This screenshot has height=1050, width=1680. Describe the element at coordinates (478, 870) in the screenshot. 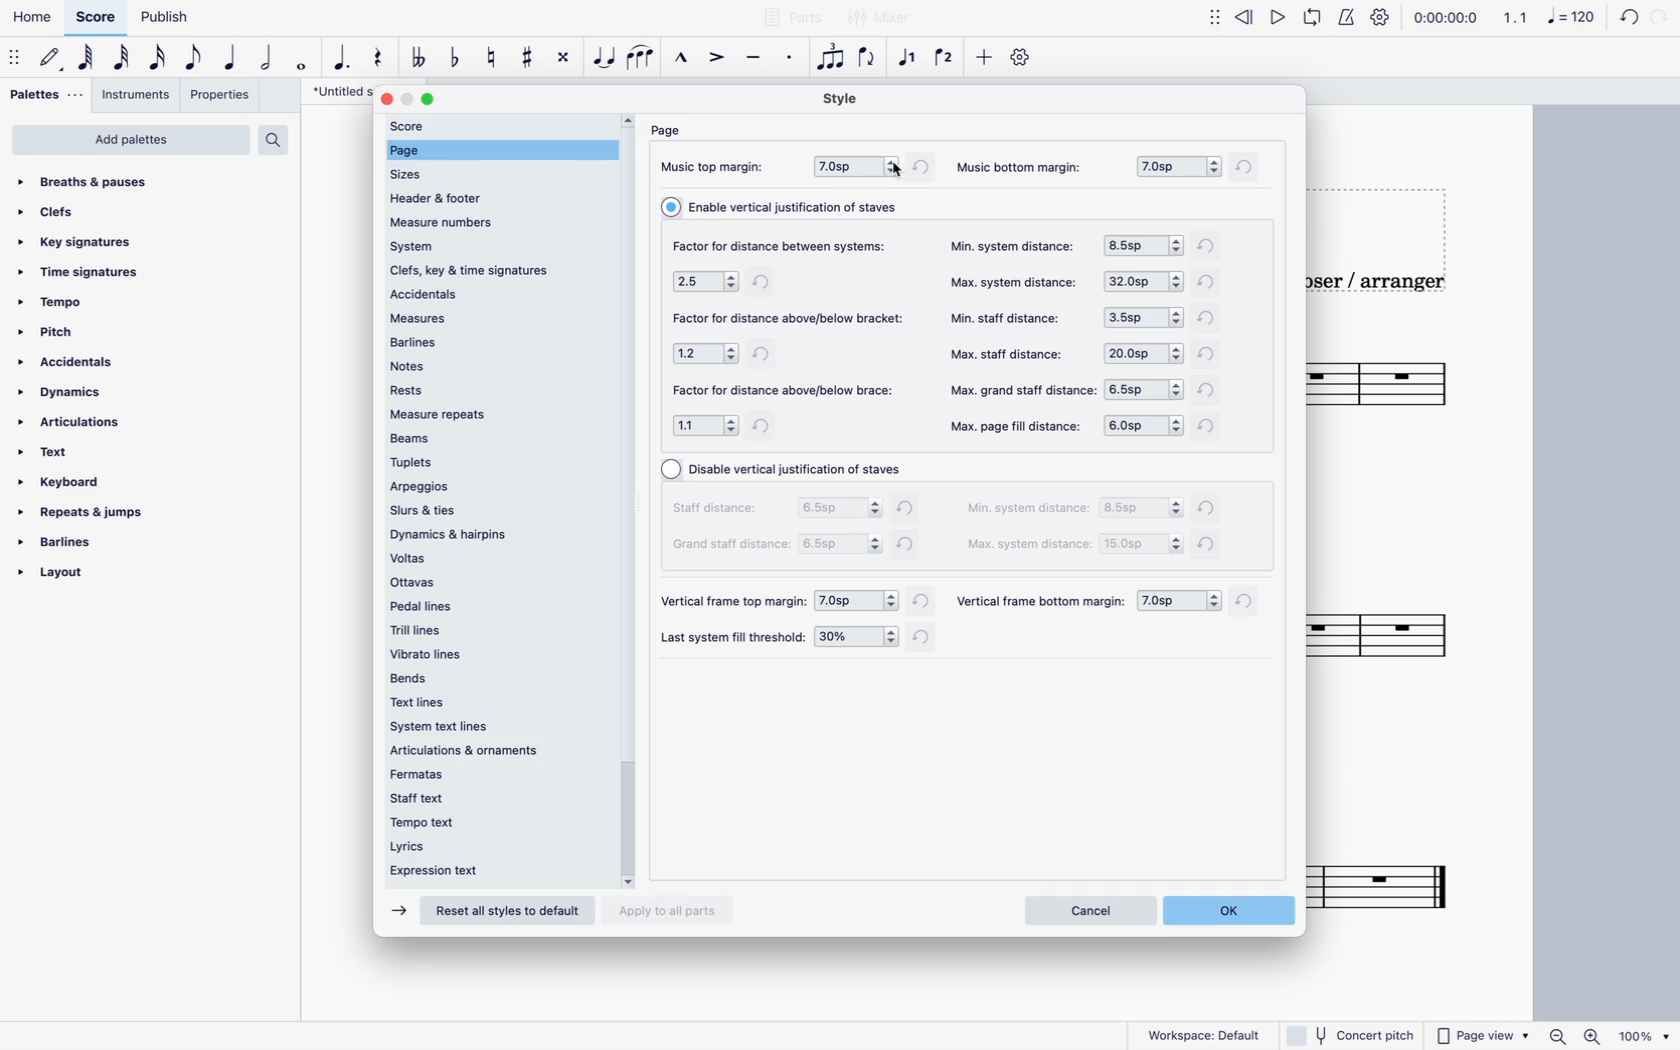

I see `expression text` at that location.